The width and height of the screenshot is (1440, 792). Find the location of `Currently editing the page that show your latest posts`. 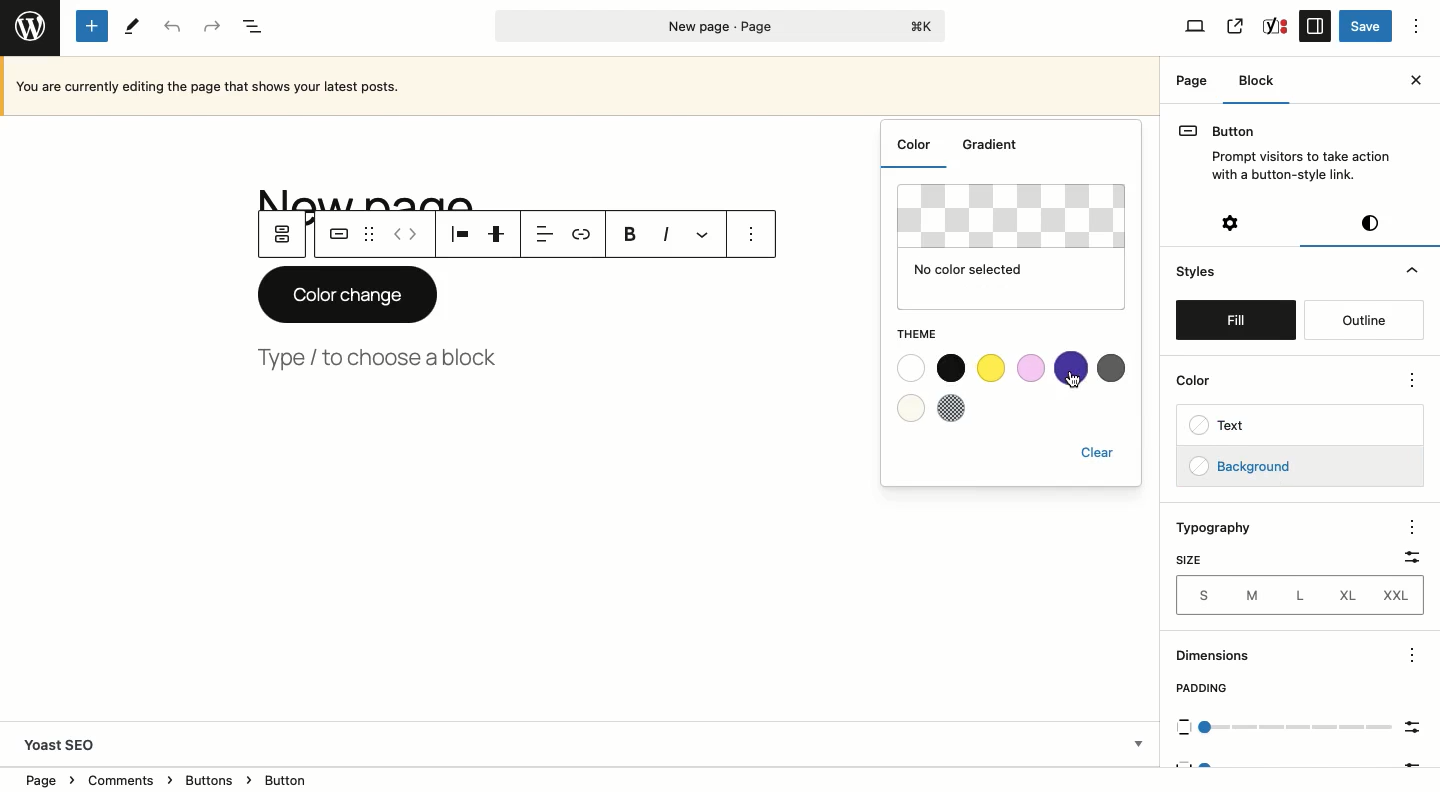

Currently editing the page that show your latest posts is located at coordinates (584, 86).